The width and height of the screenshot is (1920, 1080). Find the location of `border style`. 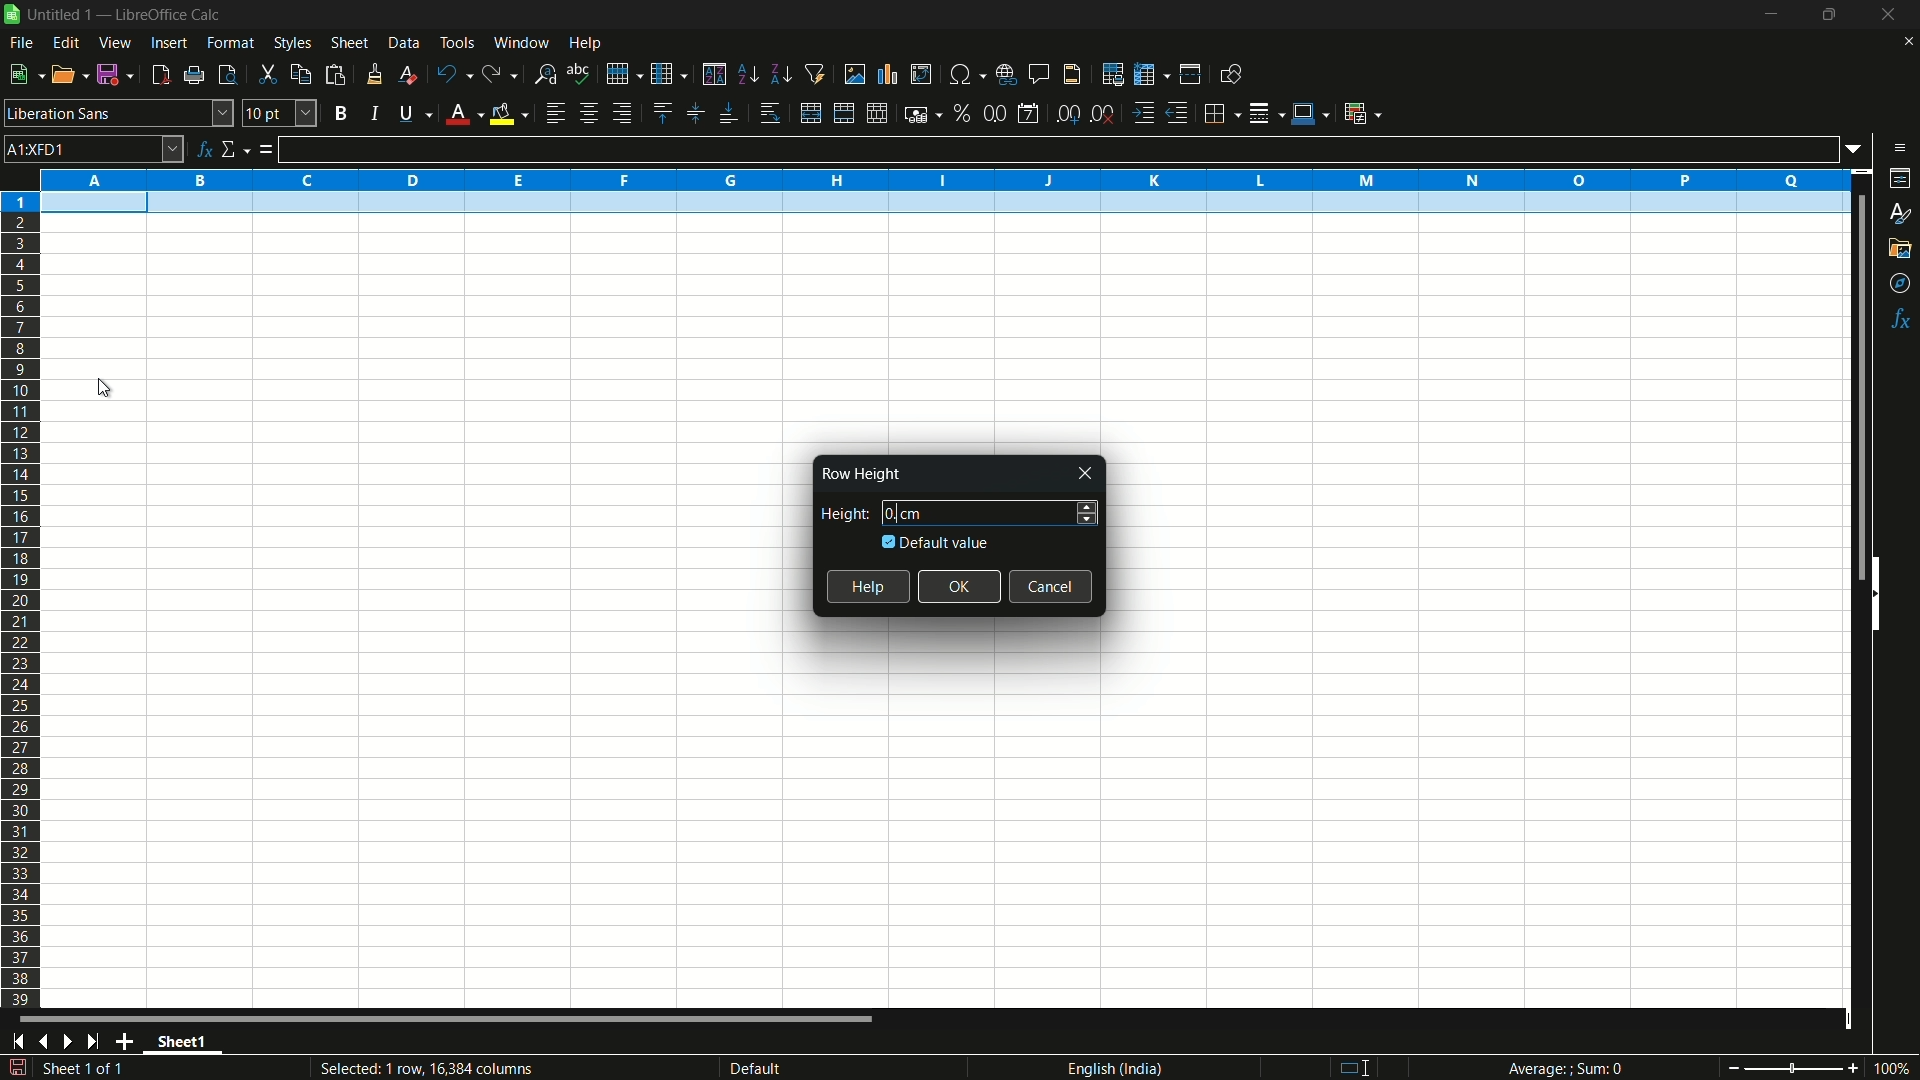

border style is located at coordinates (1268, 111).